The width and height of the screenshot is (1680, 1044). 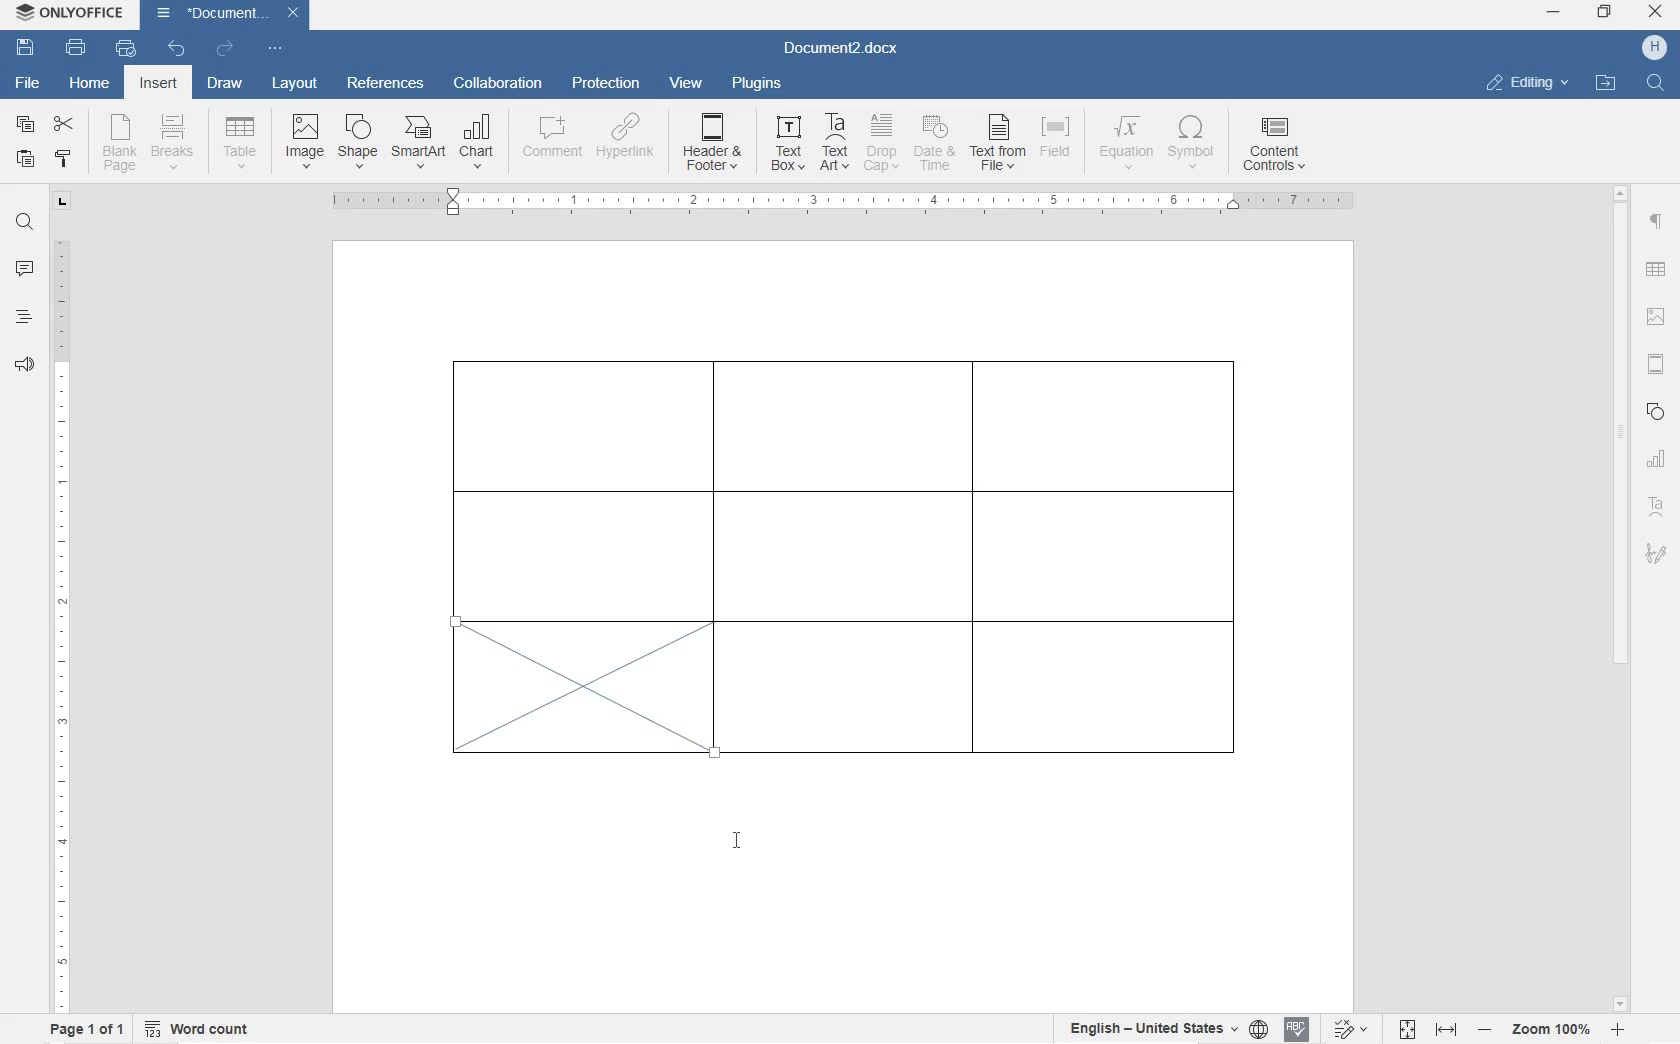 What do you see at coordinates (385, 83) in the screenshot?
I see `references` at bounding box center [385, 83].